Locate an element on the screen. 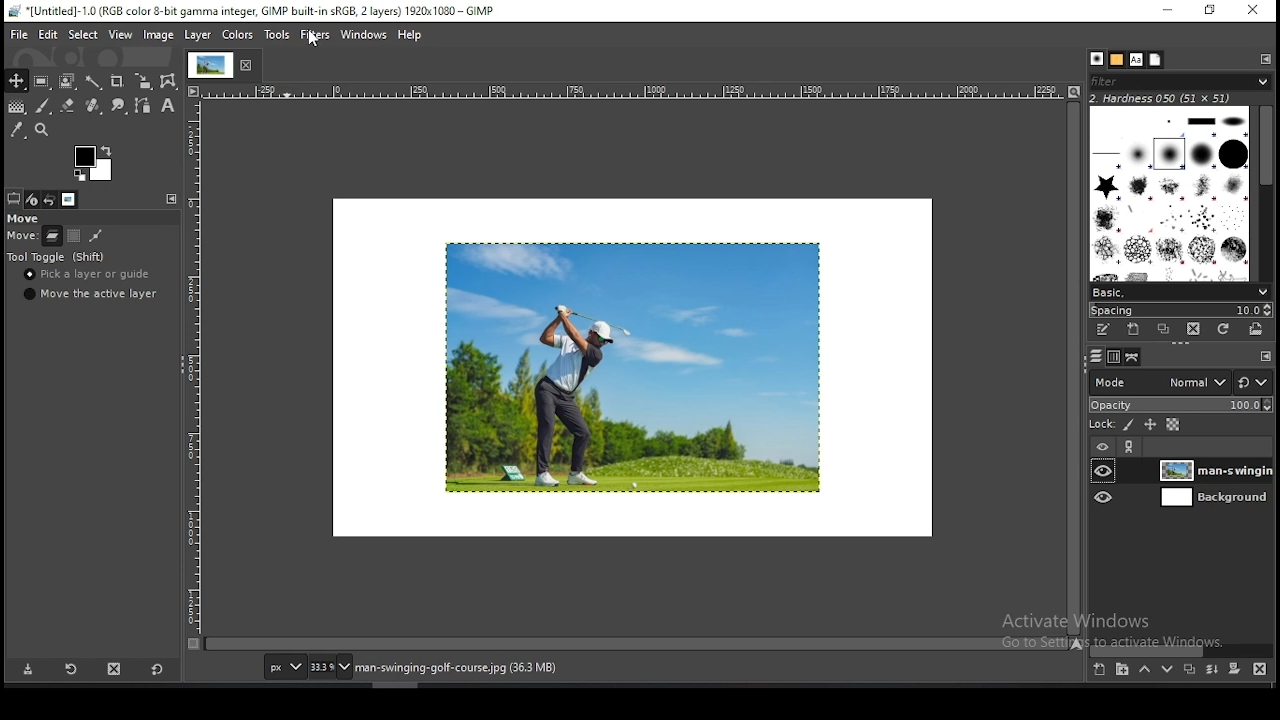 The height and width of the screenshot is (720, 1280). fuzzy selection tool is located at coordinates (93, 83).